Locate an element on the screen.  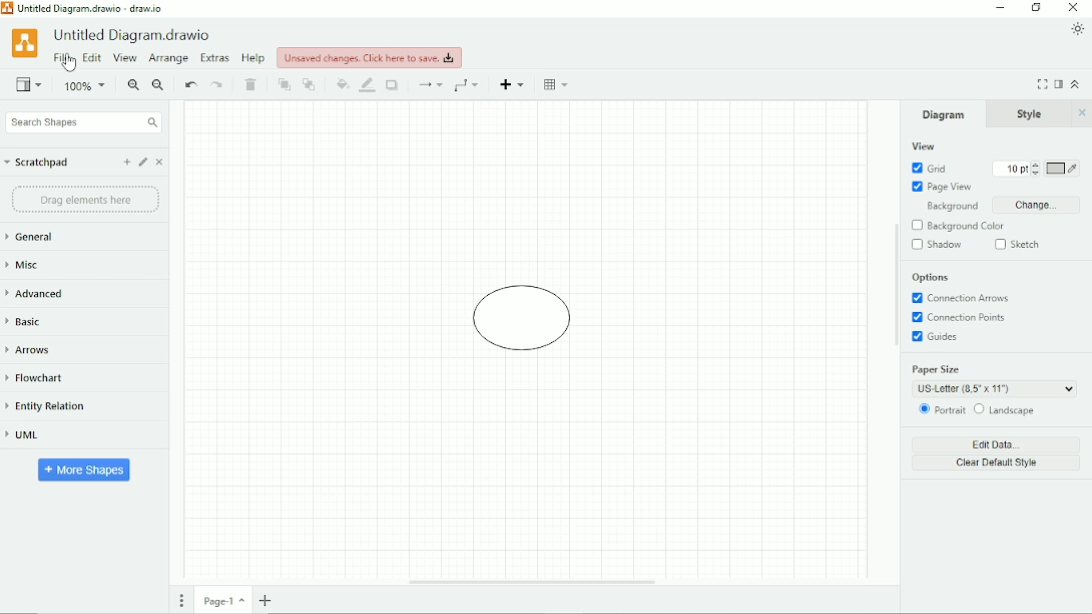
Format is located at coordinates (1058, 85).